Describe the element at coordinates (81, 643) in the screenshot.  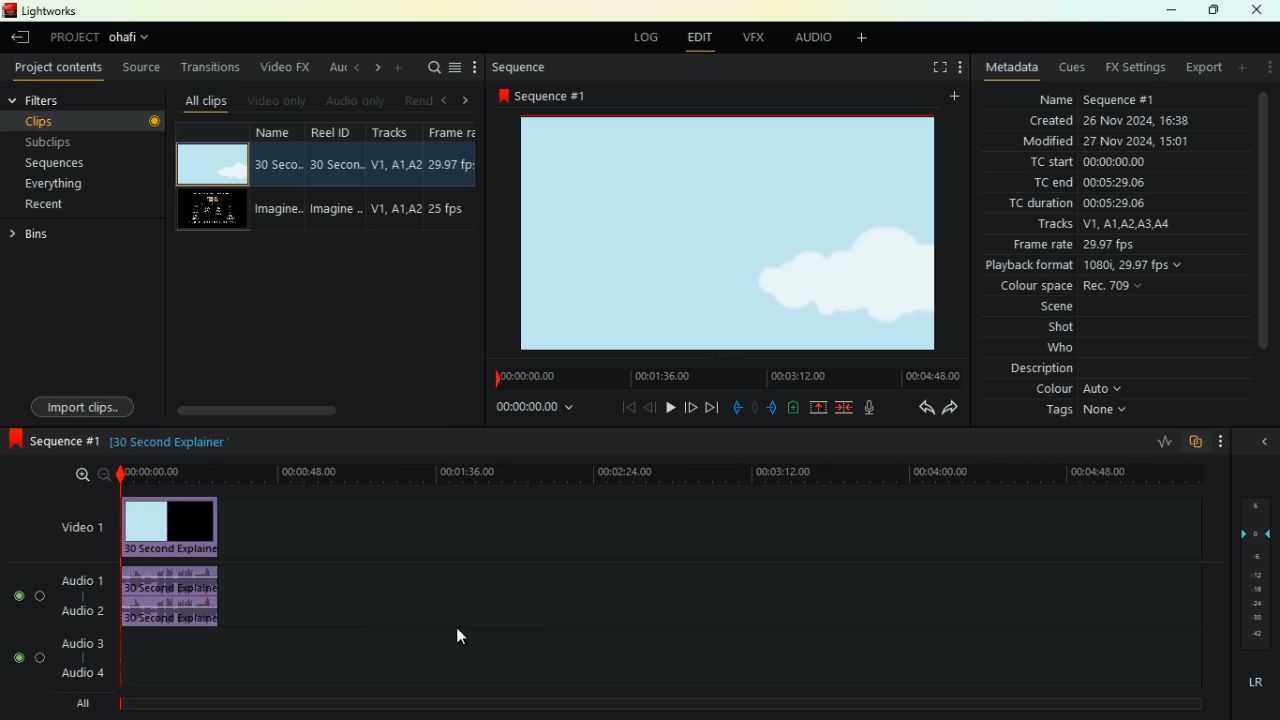
I see `audio 3` at that location.